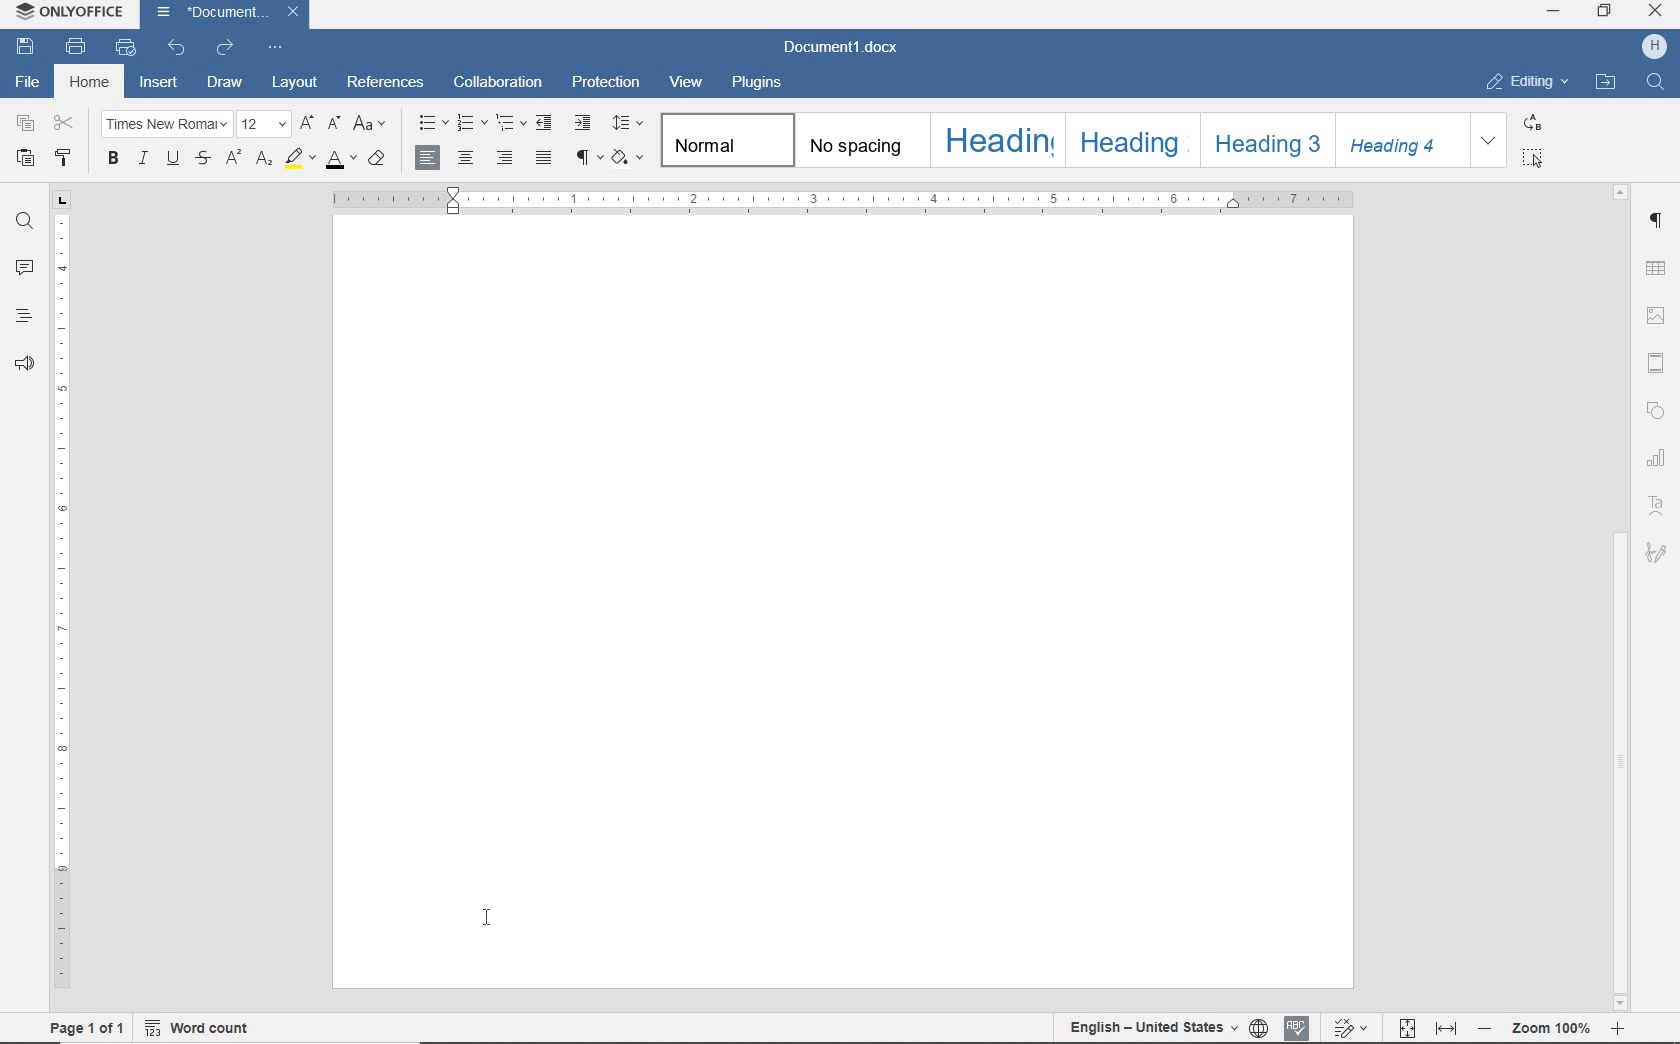  Describe the element at coordinates (1655, 81) in the screenshot. I see `find` at that location.